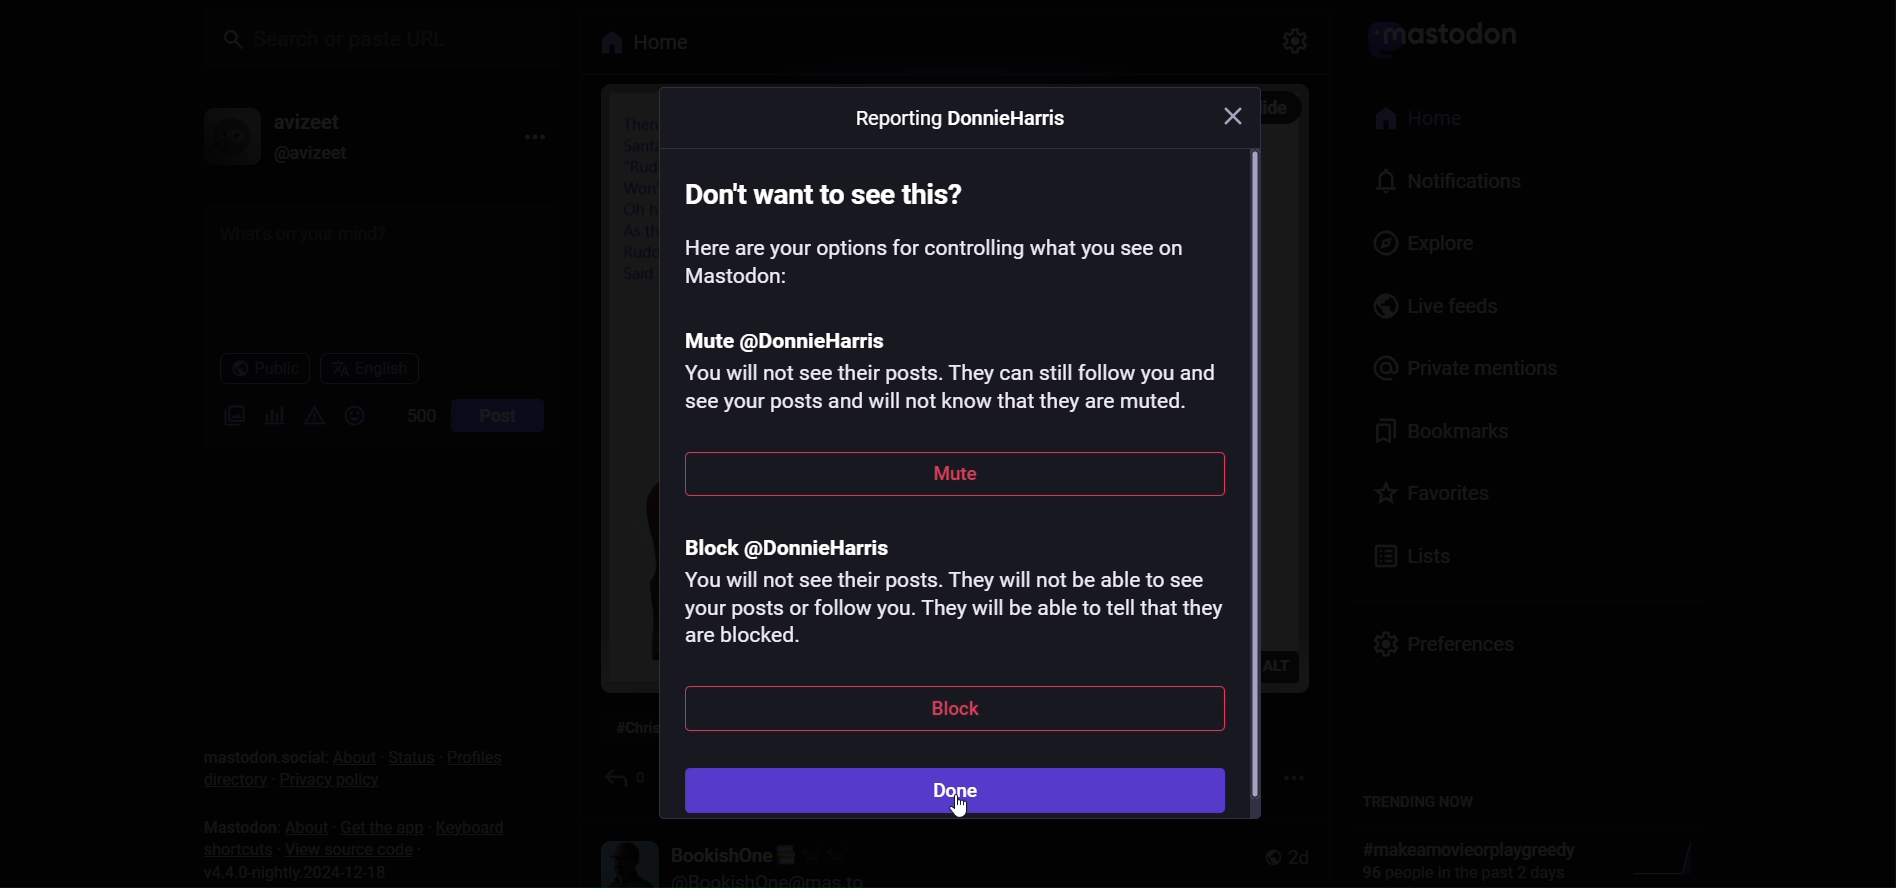  Describe the element at coordinates (496, 414) in the screenshot. I see `post` at that location.